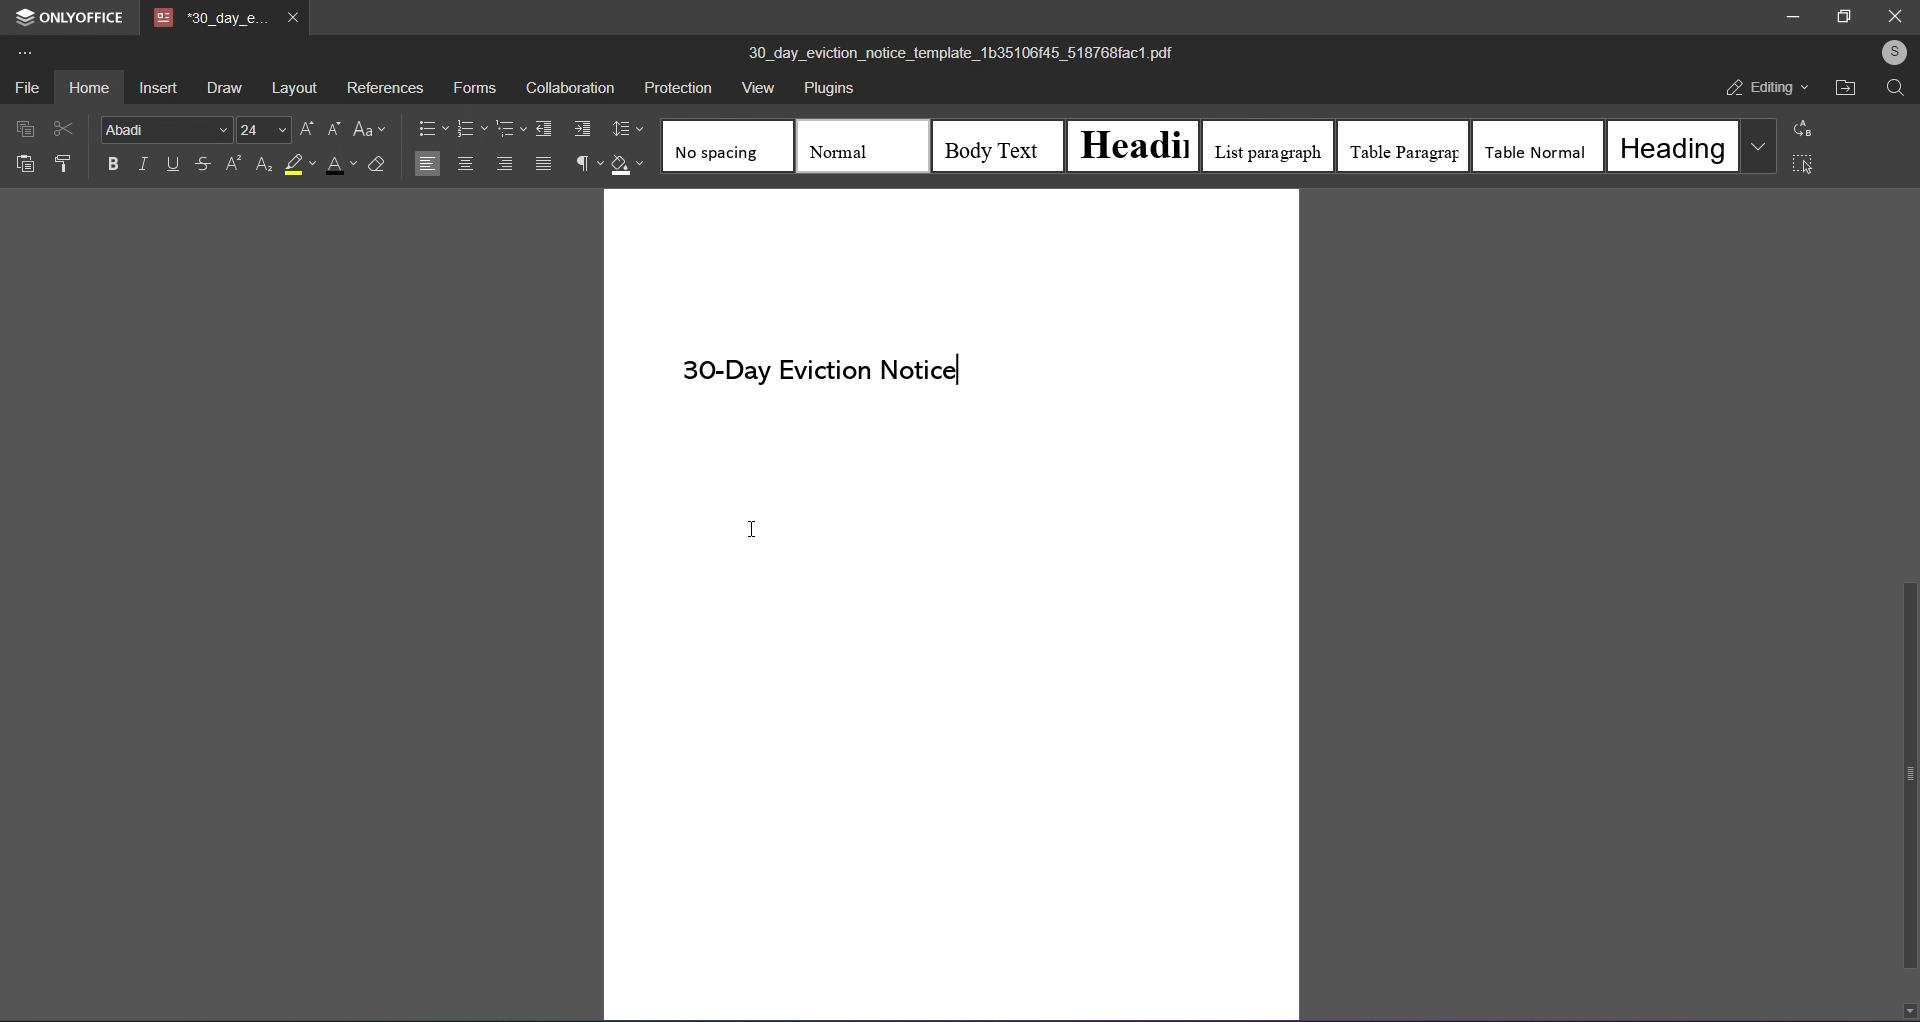 Image resolution: width=1920 pixels, height=1022 pixels. I want to click on table paragraph, so click(1401, 146).